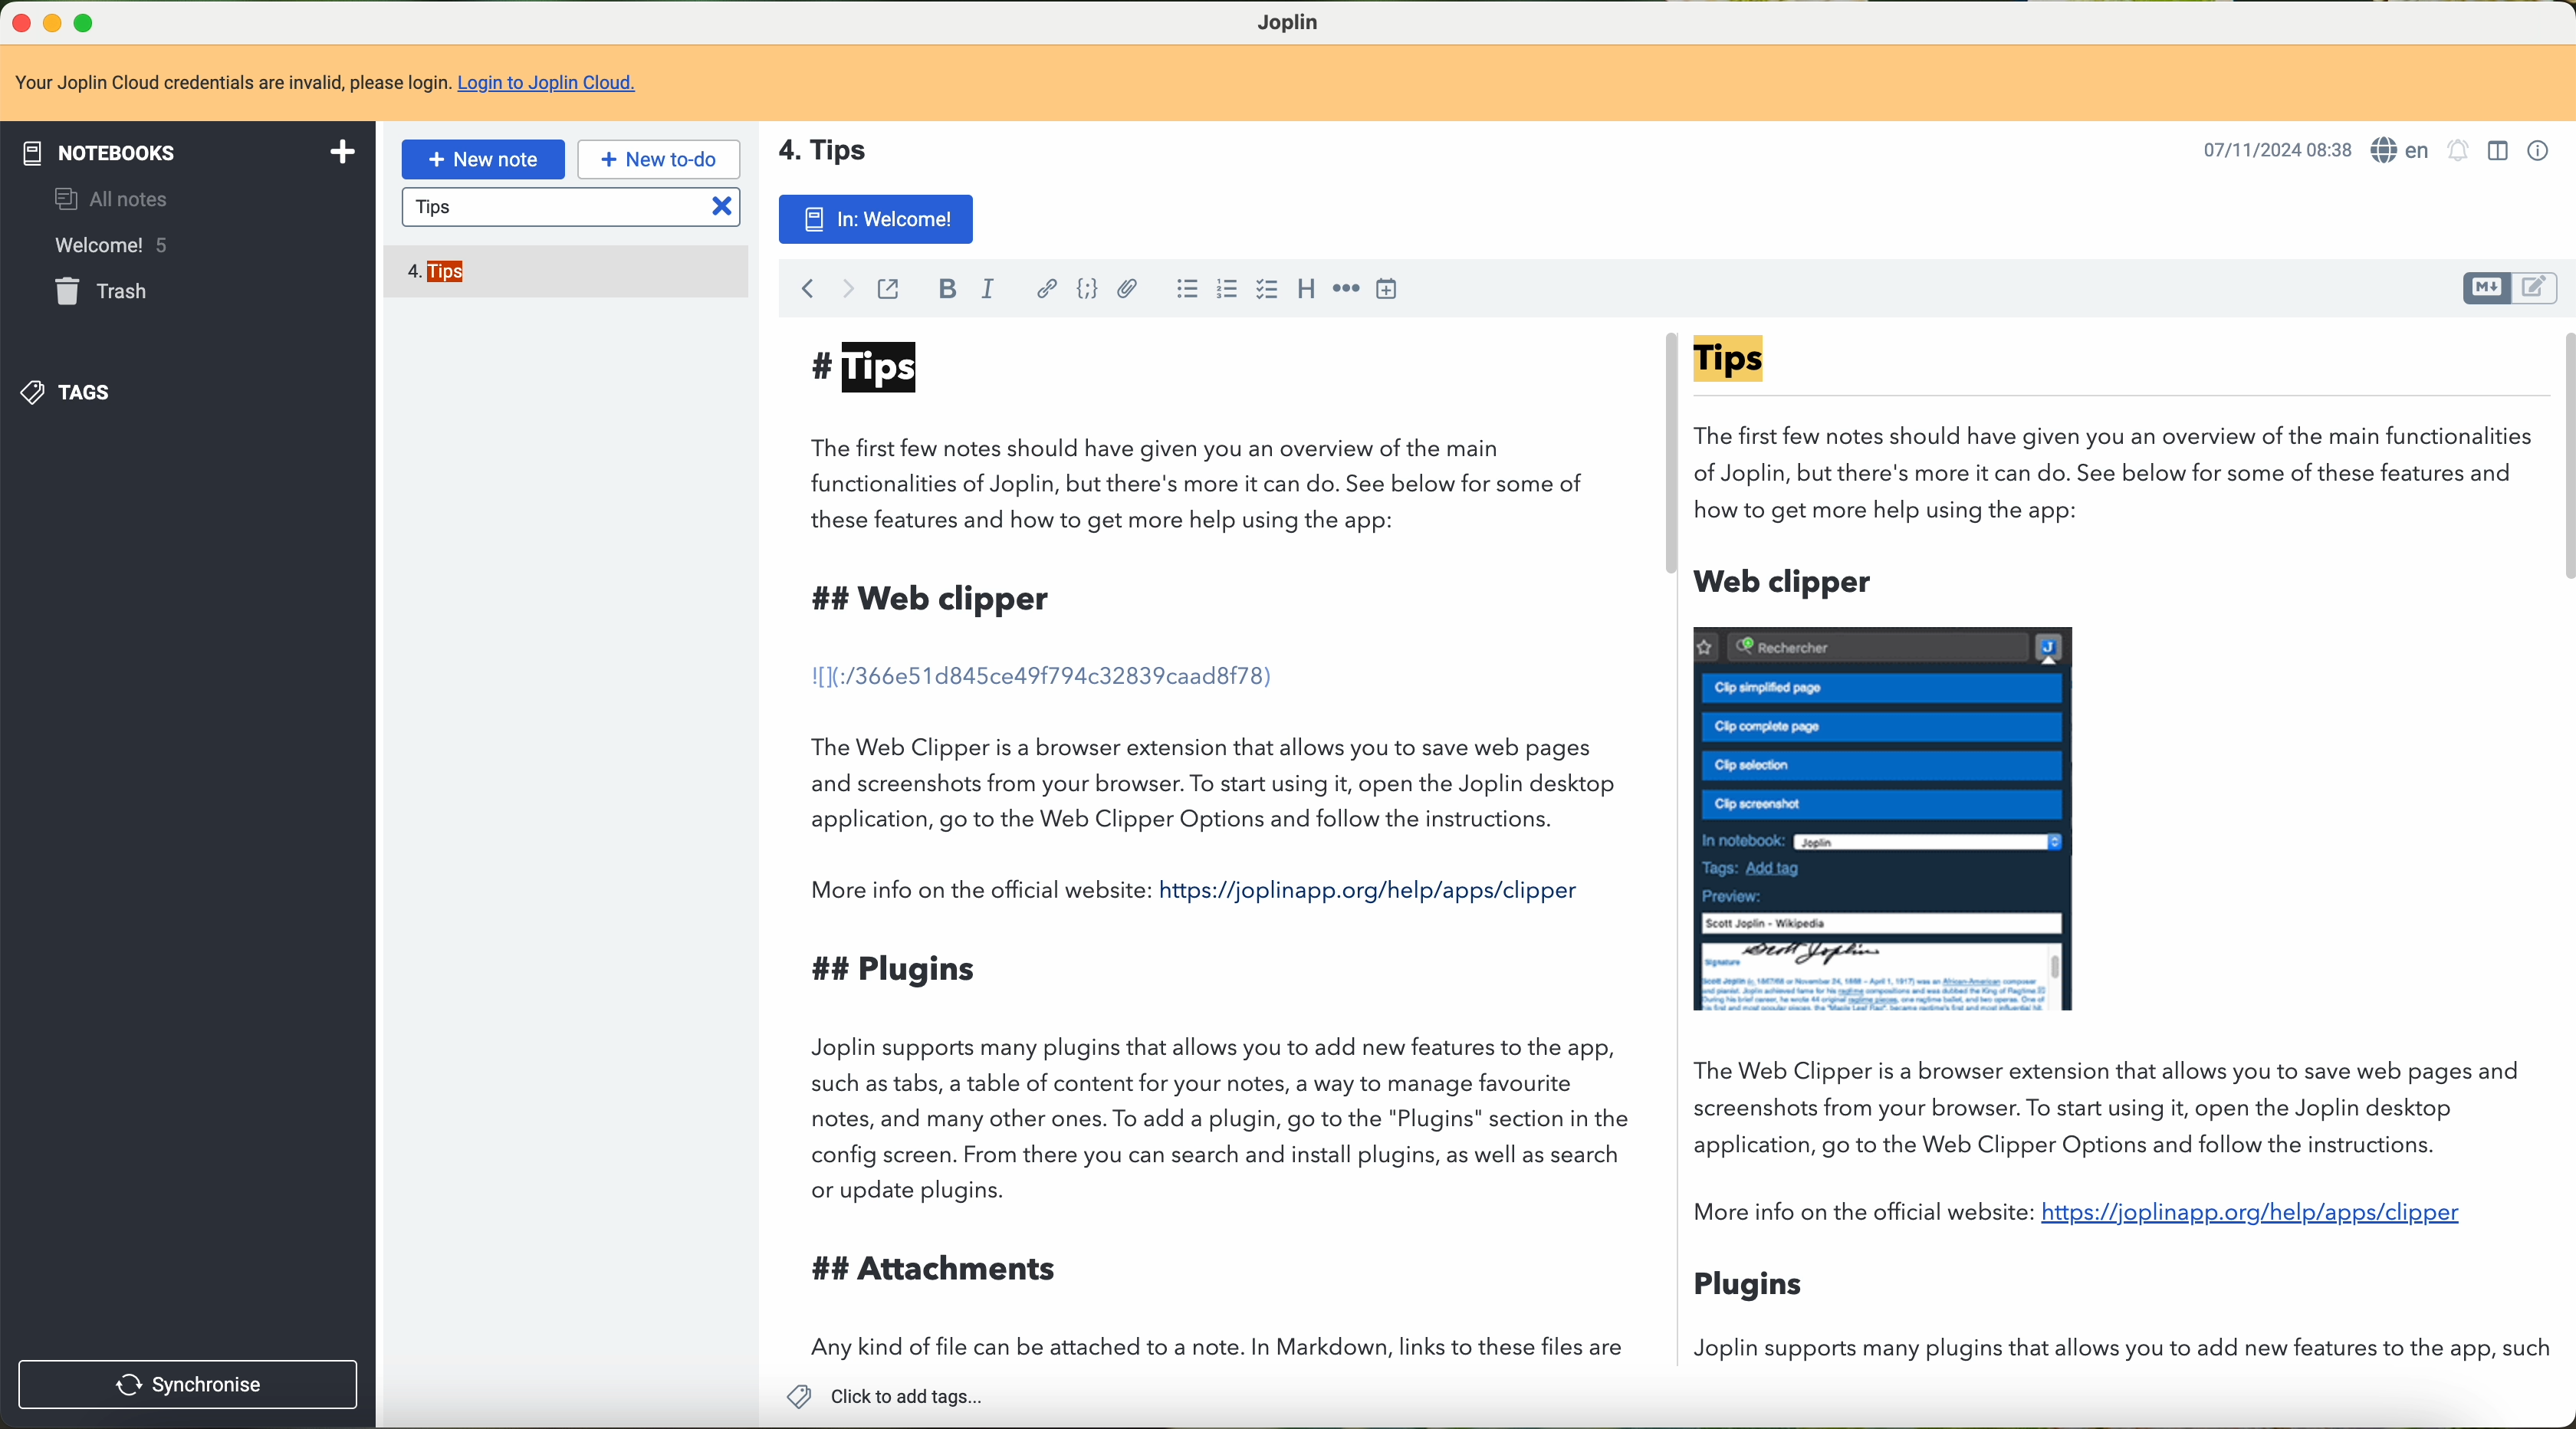 This screenshot has height=1429, width=2576. Describe the element at coordinates (1181, 289) in the screenshot. I see `numbered list` at that location.